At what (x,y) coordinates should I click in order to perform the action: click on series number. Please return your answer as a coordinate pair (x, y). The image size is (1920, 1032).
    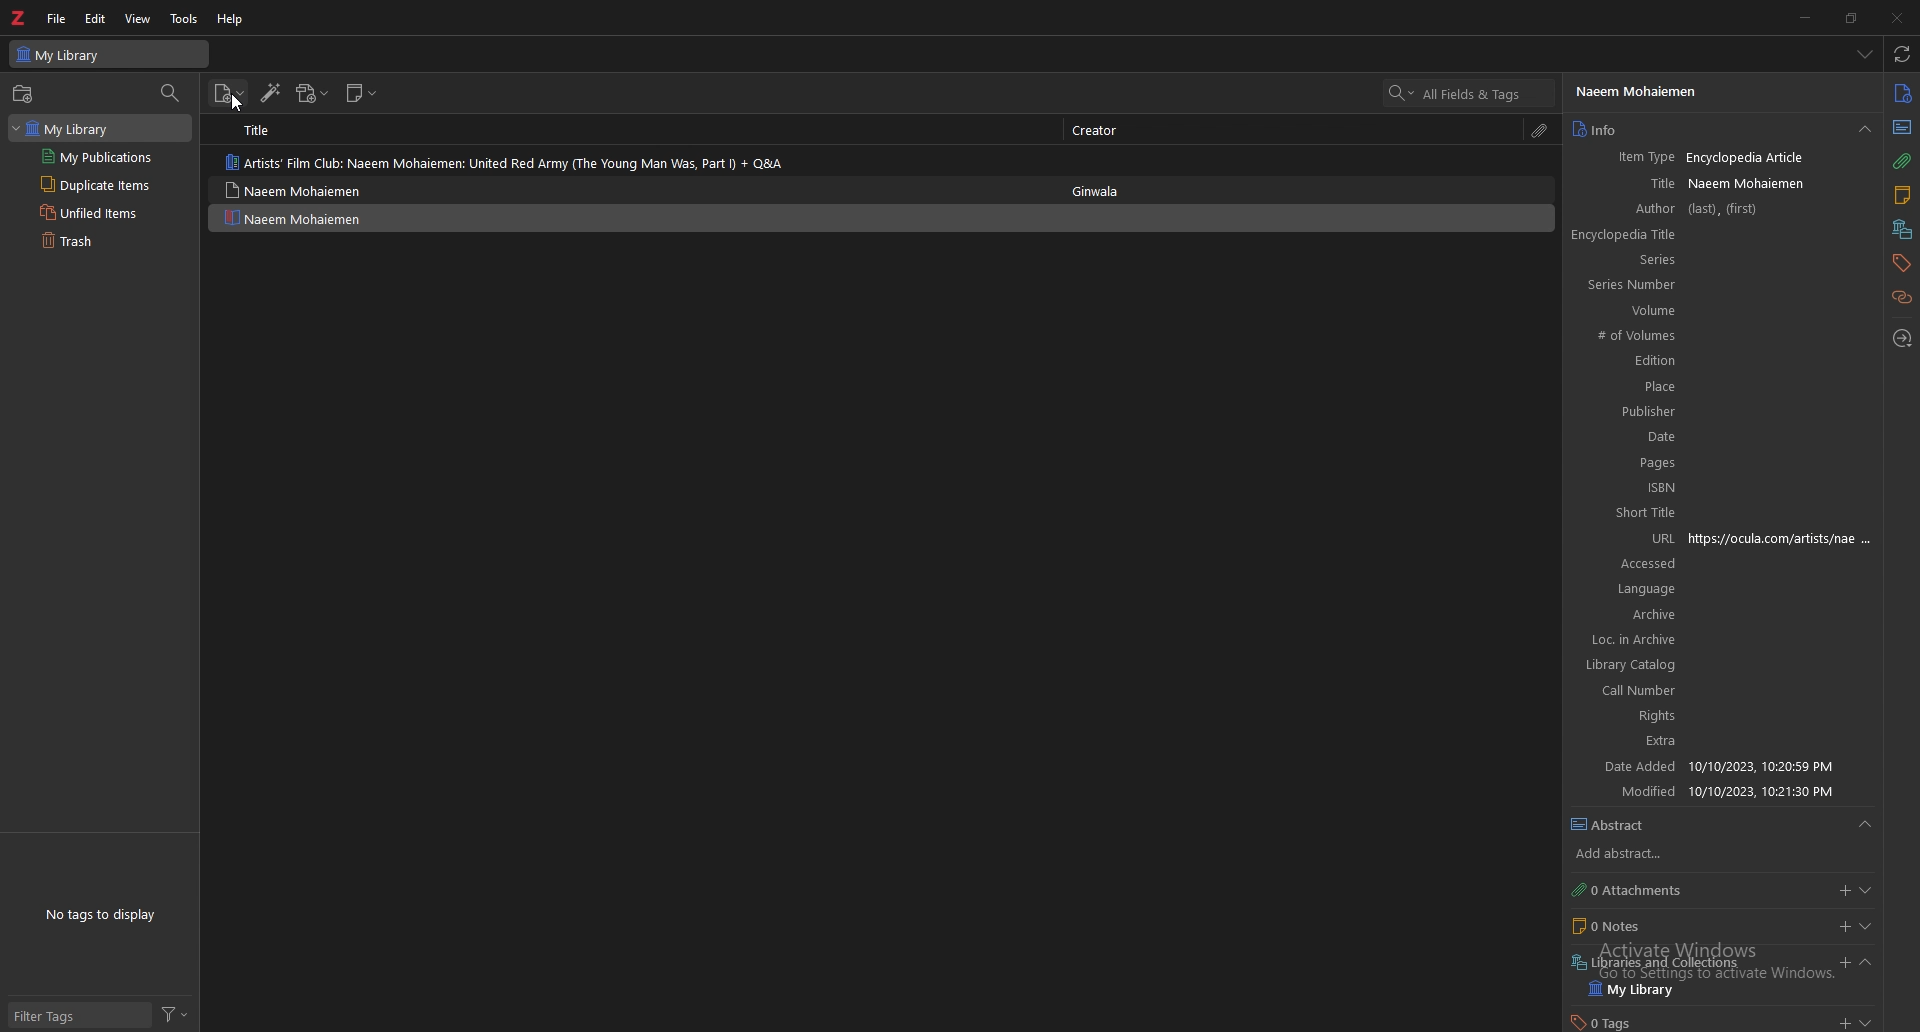
    Looking at the image, I should click on (1623, 286).